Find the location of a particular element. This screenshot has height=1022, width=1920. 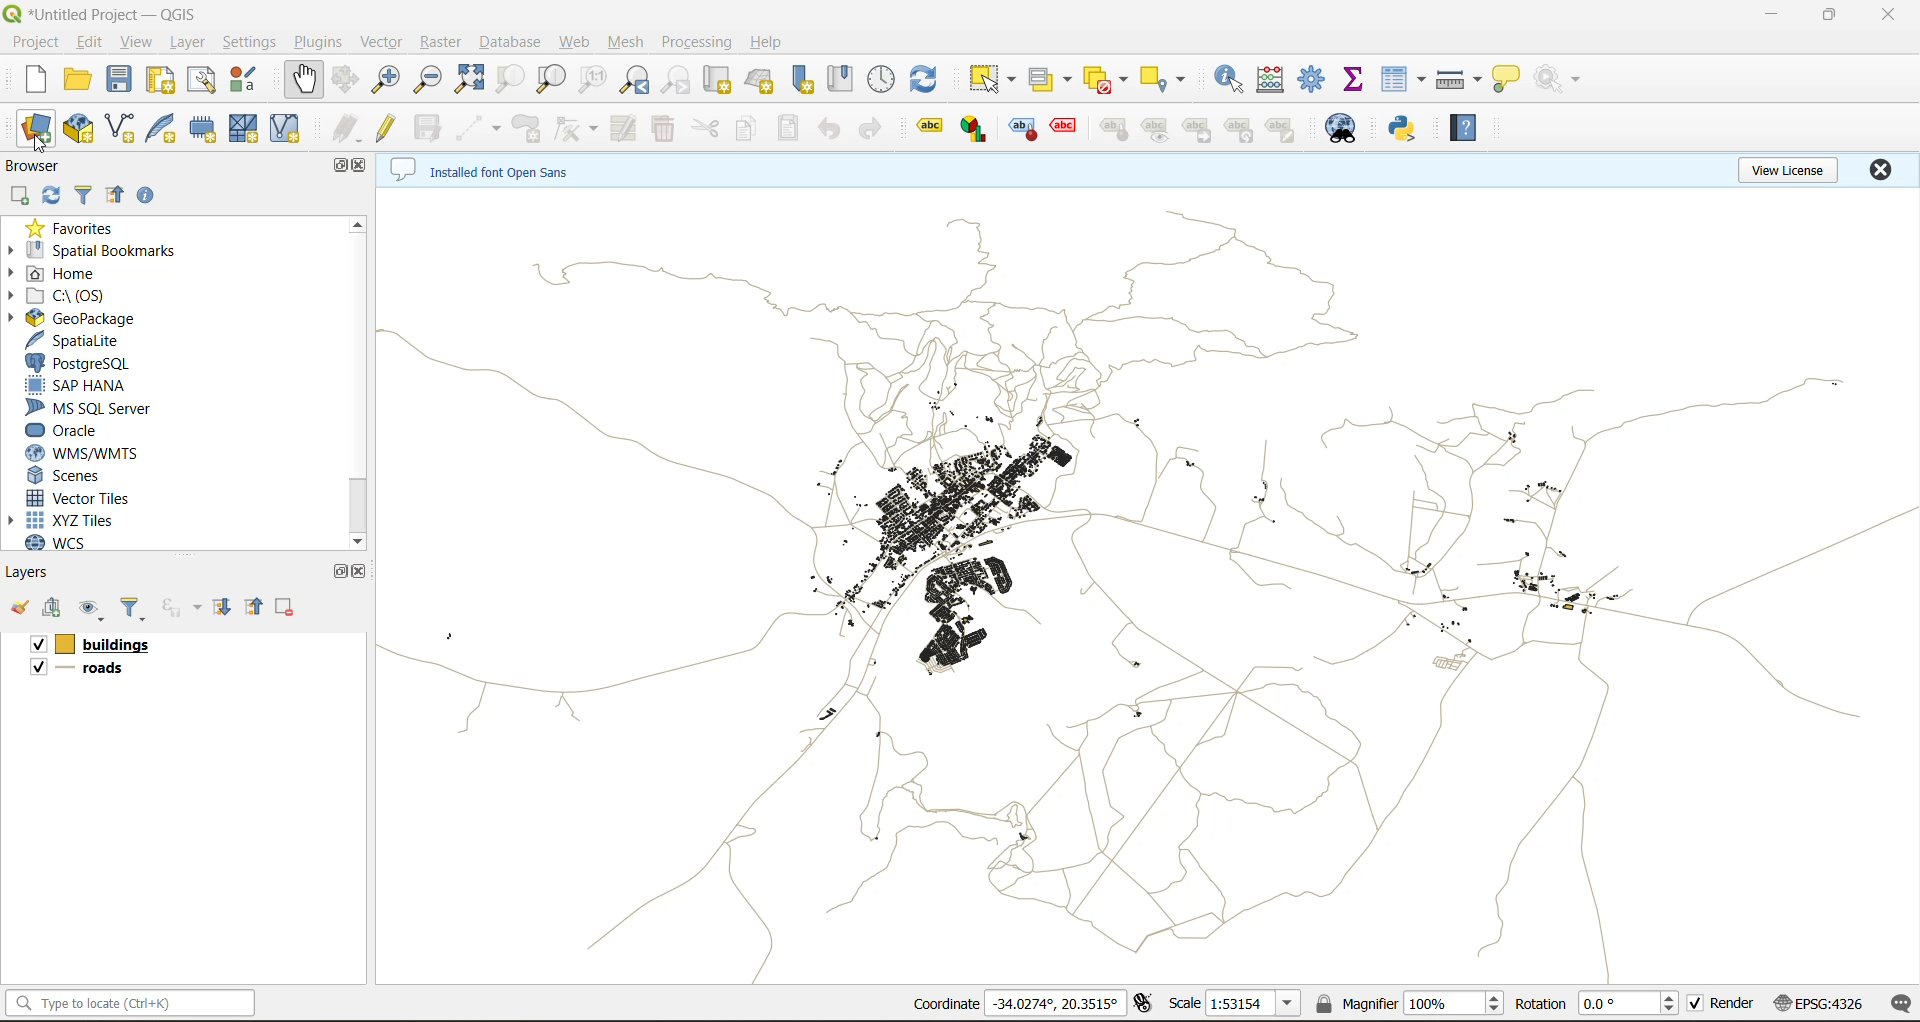

c\:os is located at coordinates (65, 296).